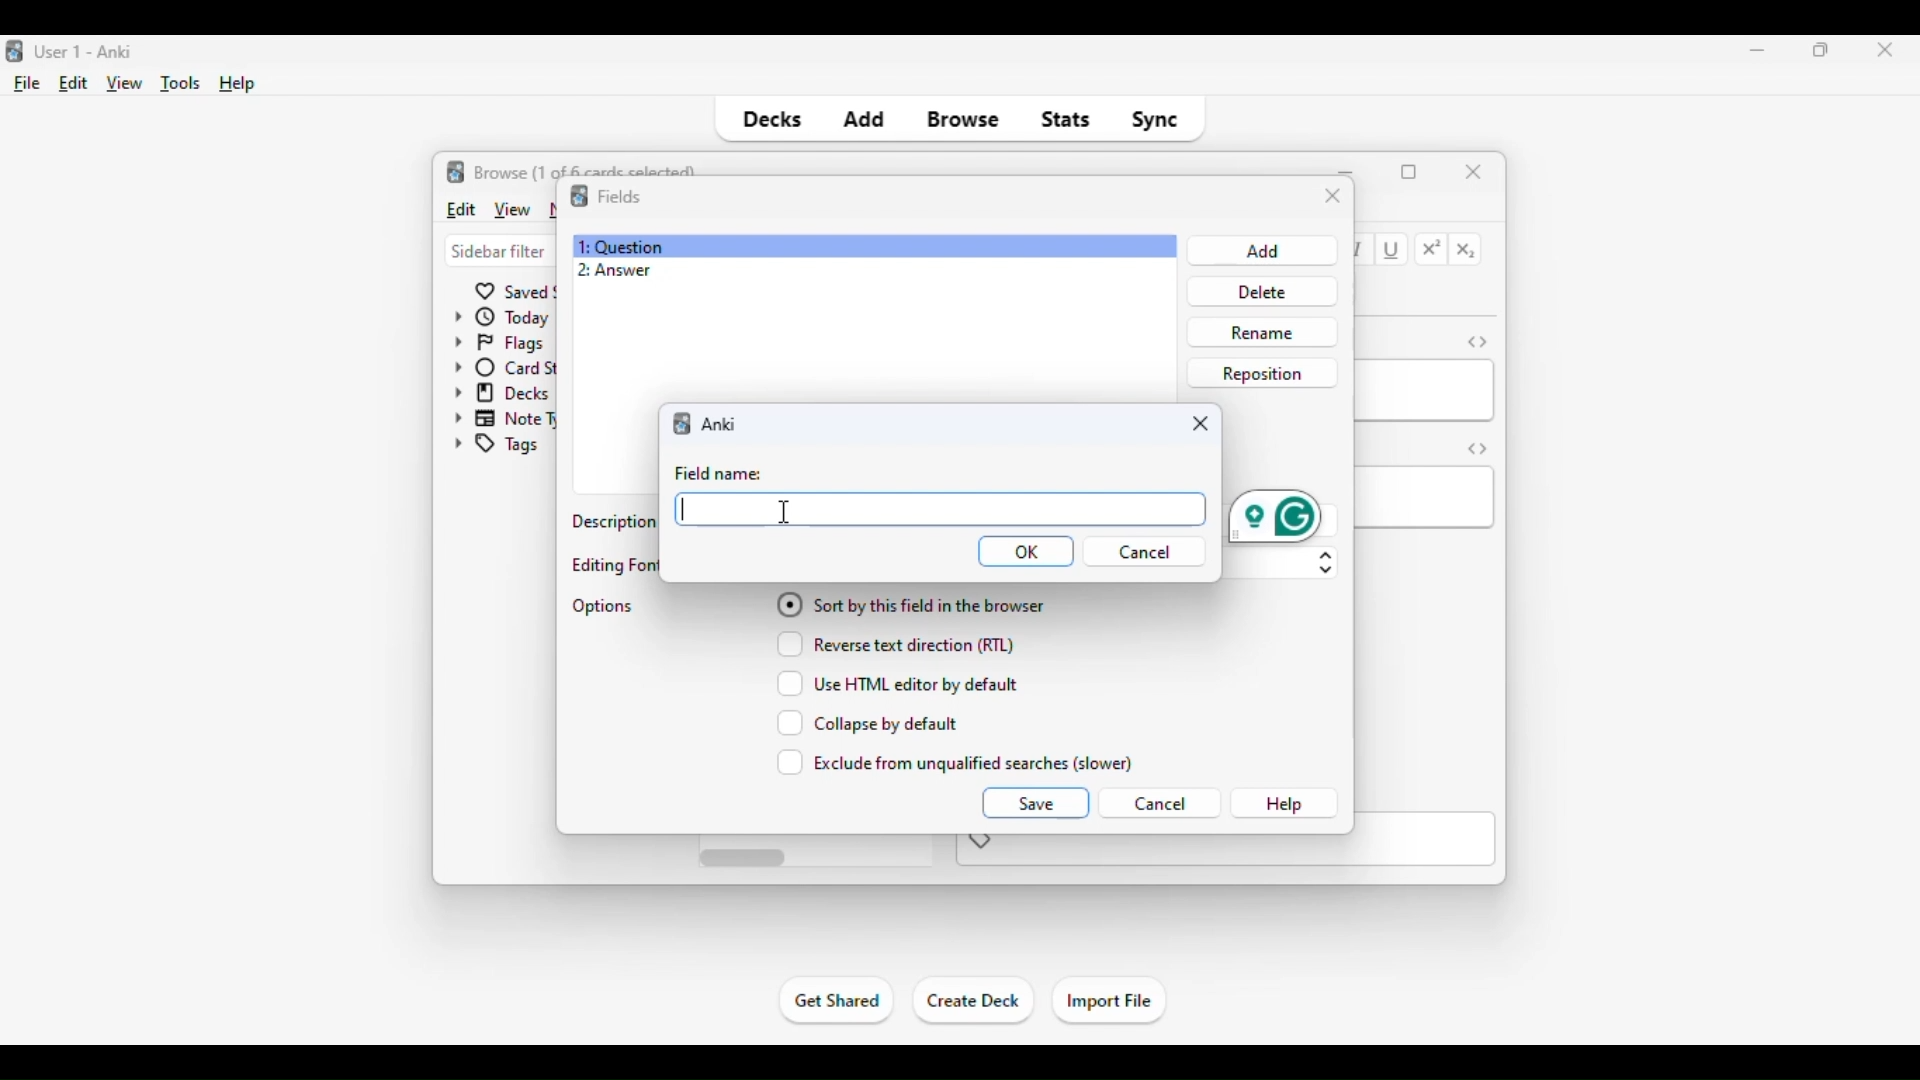 The image size is (1920, 1080). I want to click on superscript, so click(1432, 249).